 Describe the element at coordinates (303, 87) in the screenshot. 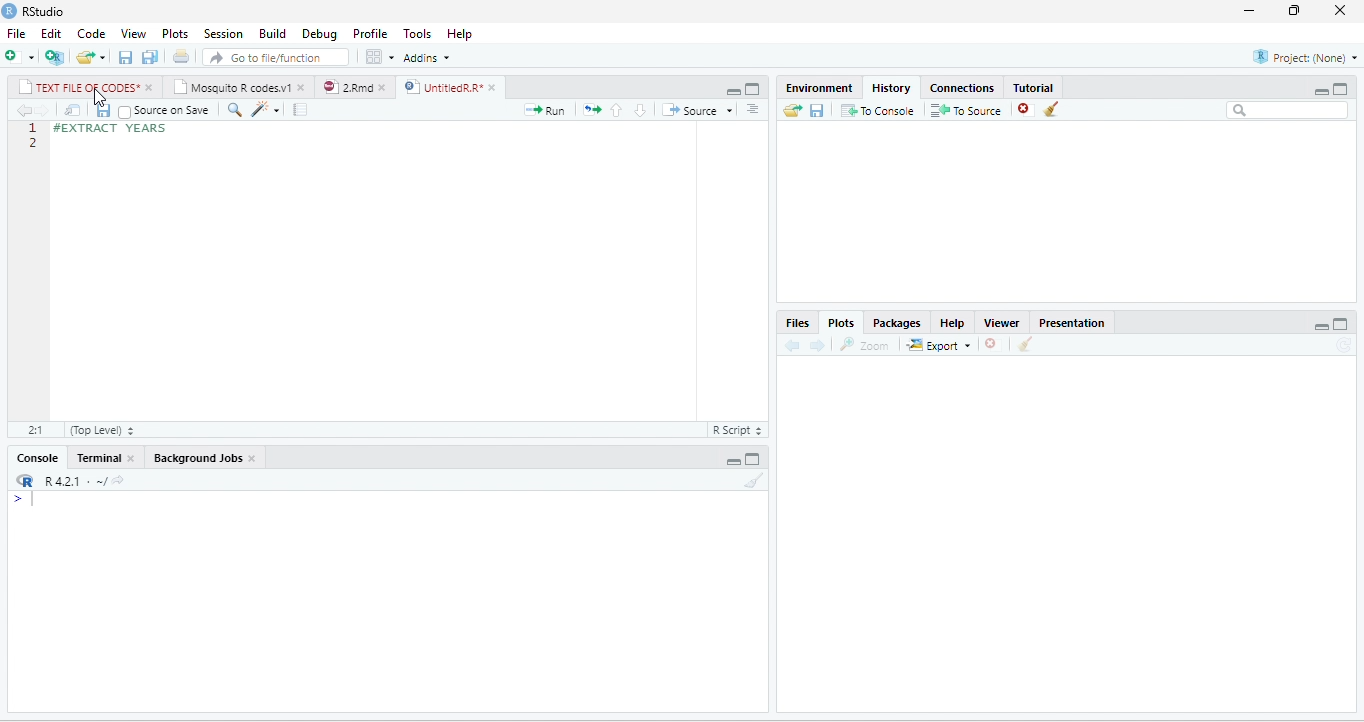

I see `close` at that location.